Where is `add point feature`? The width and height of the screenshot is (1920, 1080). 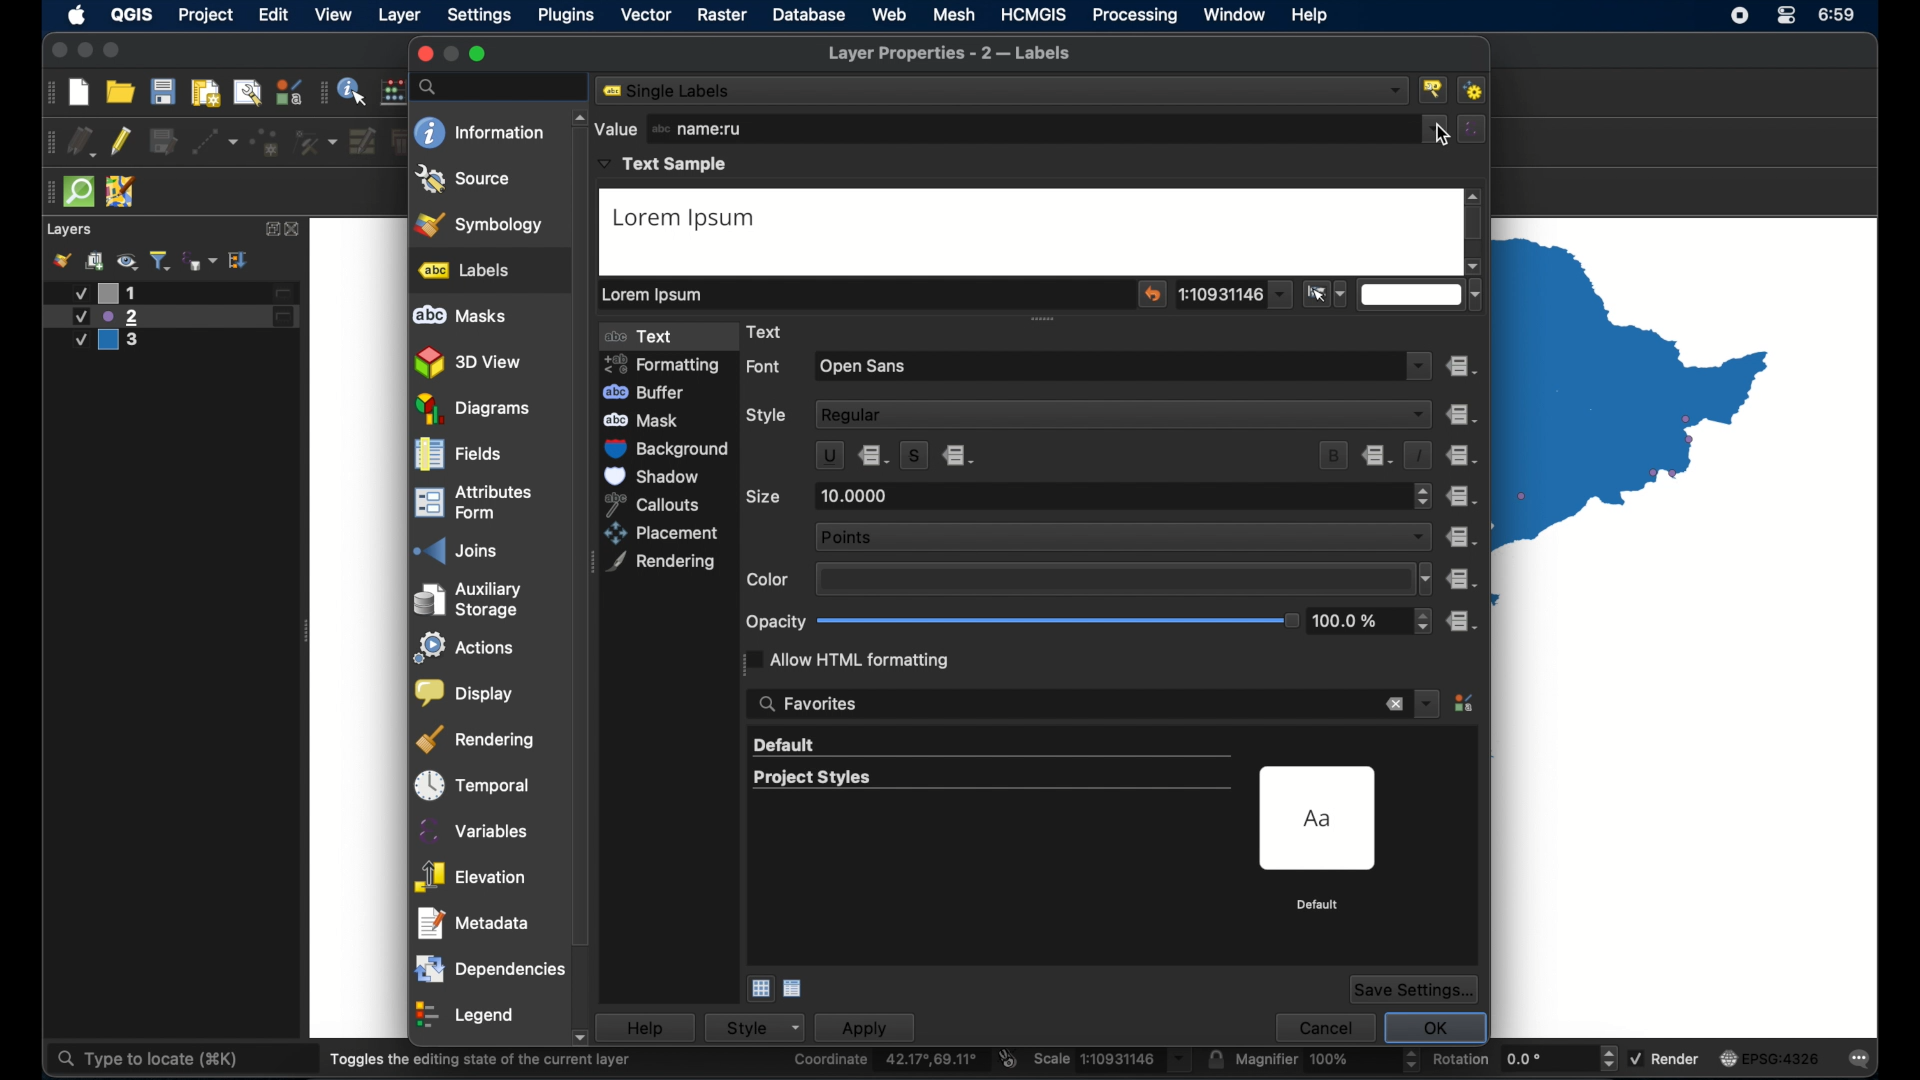
add point feature is located at coordinates (266, 142).